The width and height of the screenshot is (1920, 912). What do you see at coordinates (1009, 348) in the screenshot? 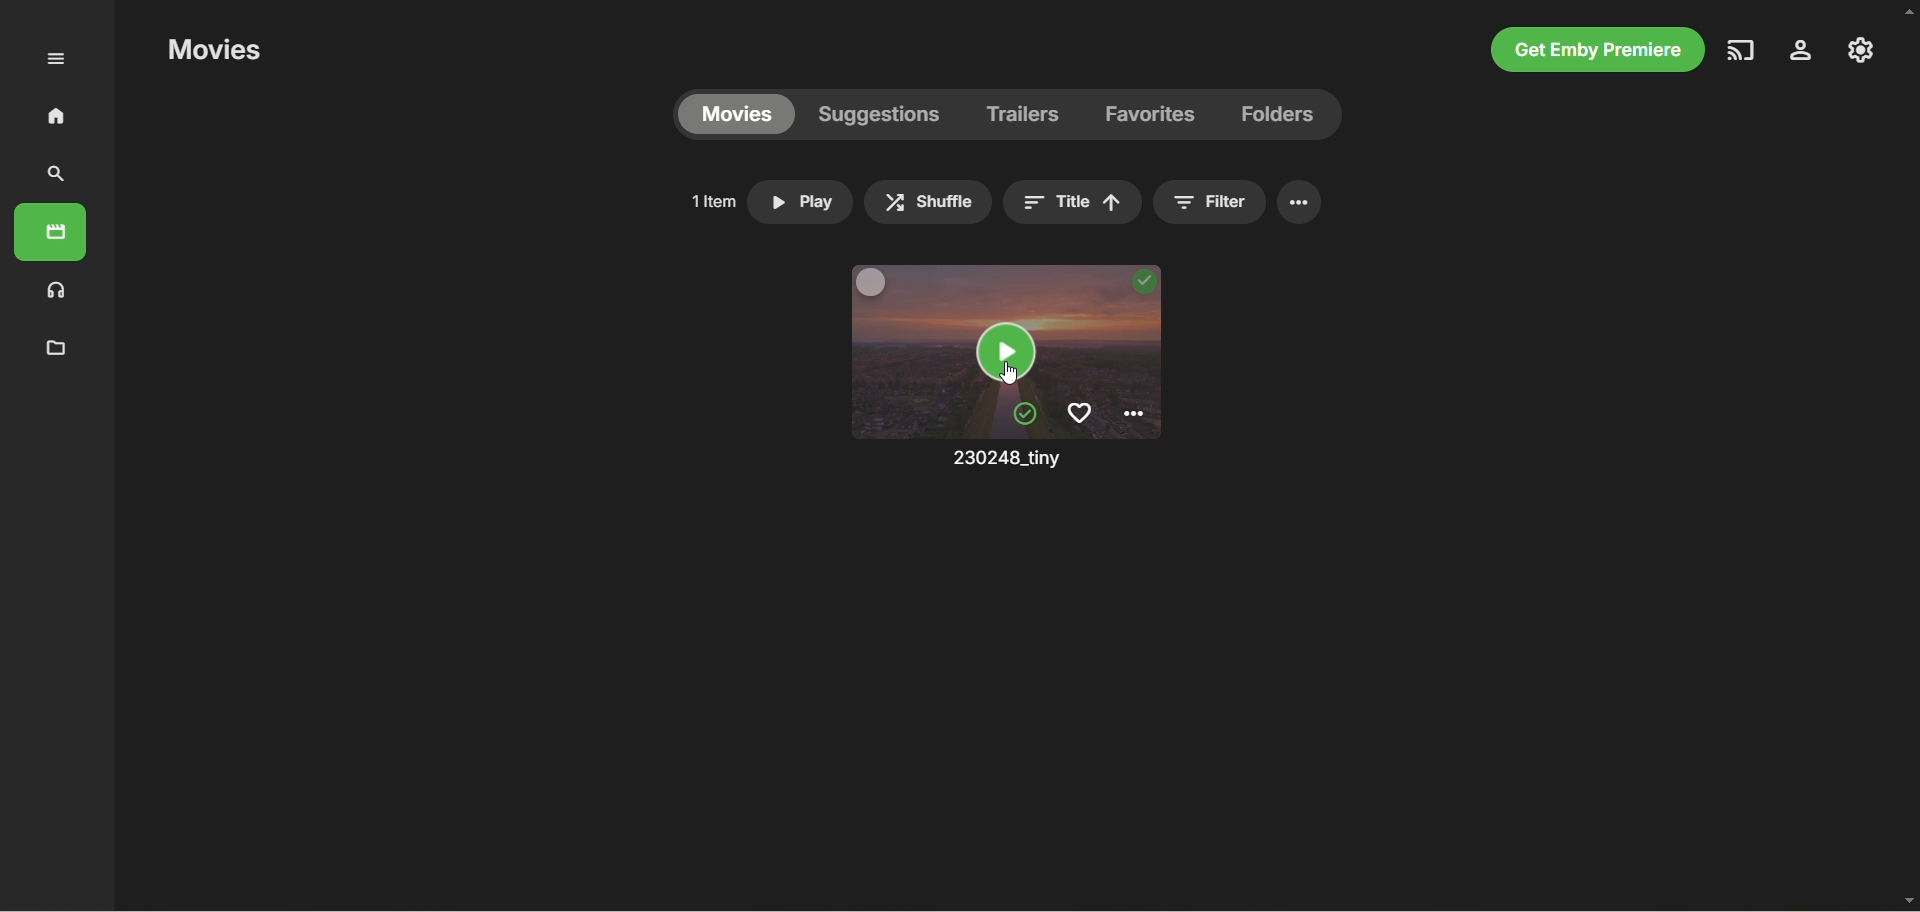
I see `movie` at bounding box center [1009, 348].